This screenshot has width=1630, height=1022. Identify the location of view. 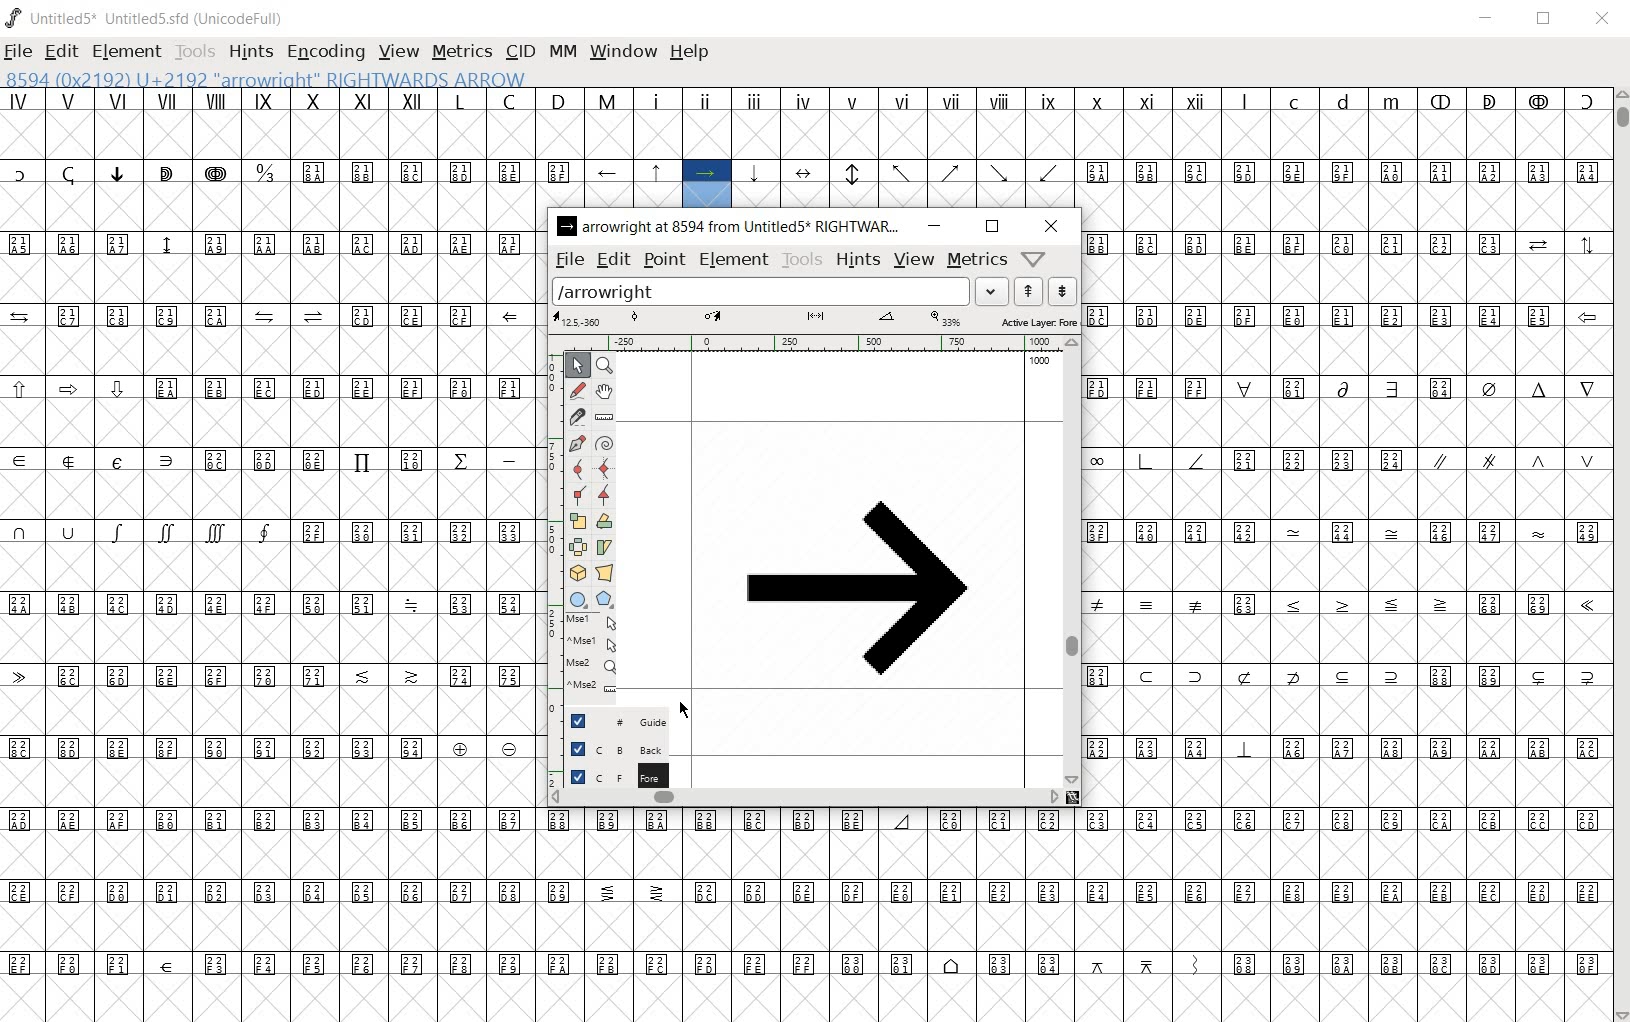
(916, 259).